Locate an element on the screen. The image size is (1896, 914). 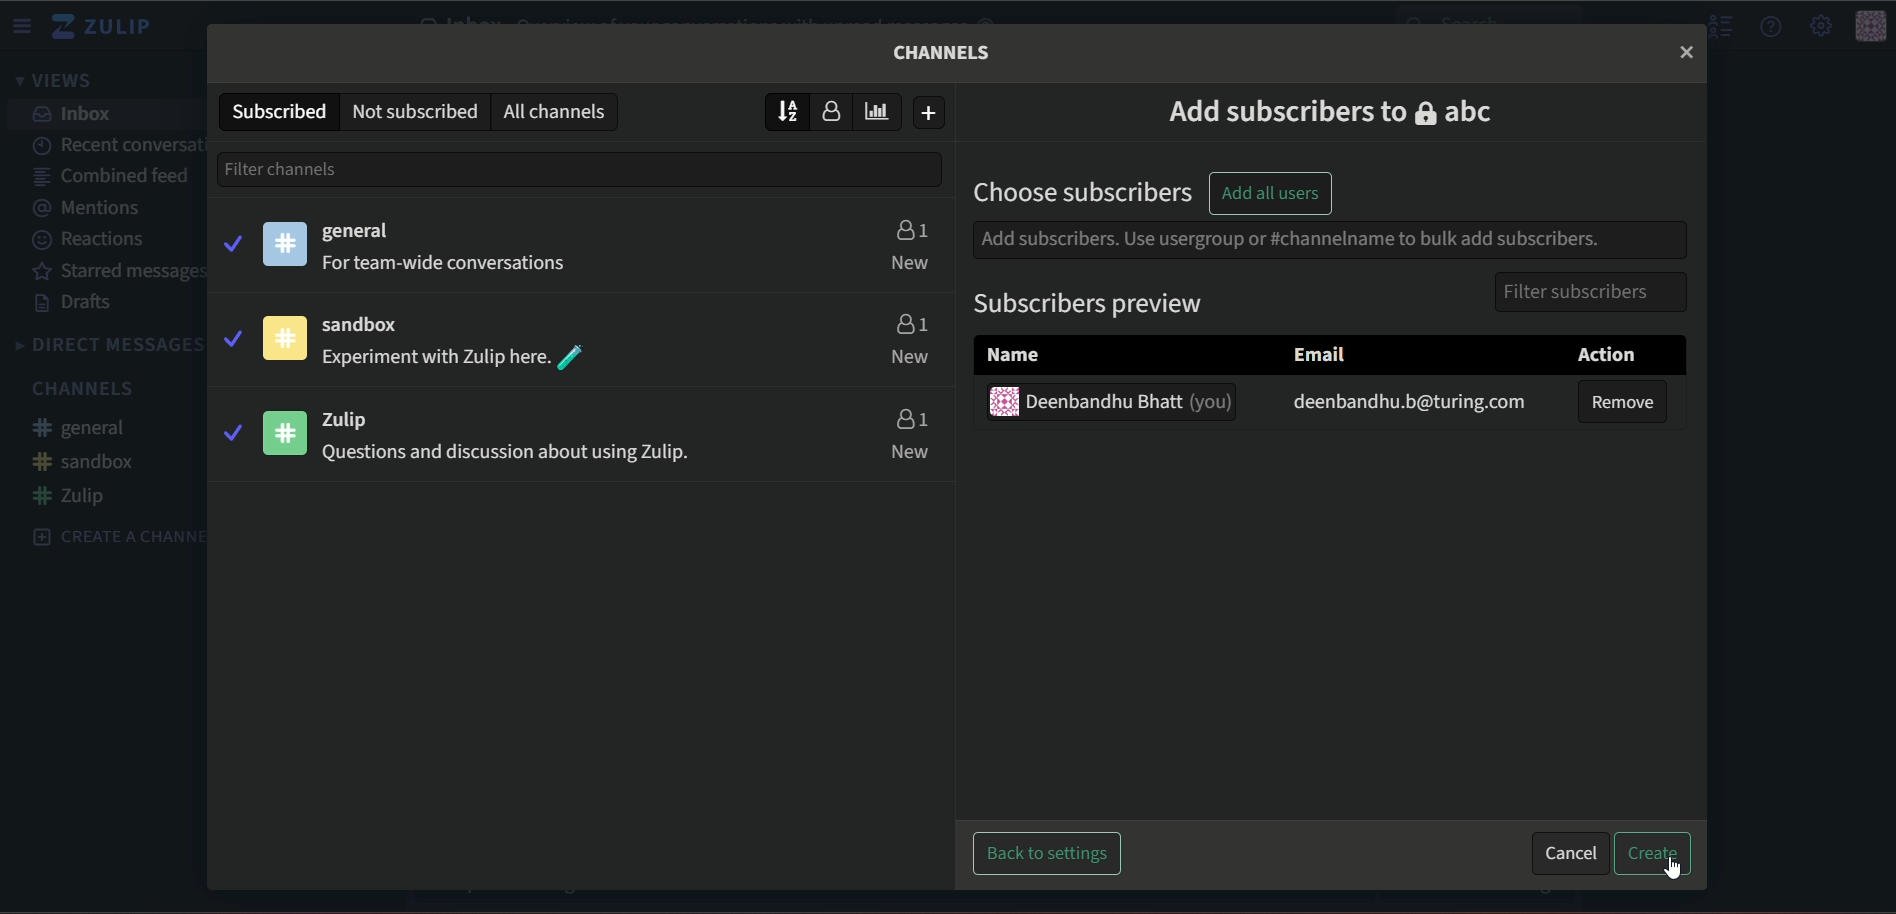
help menu is located at coordinates (1772, 26).